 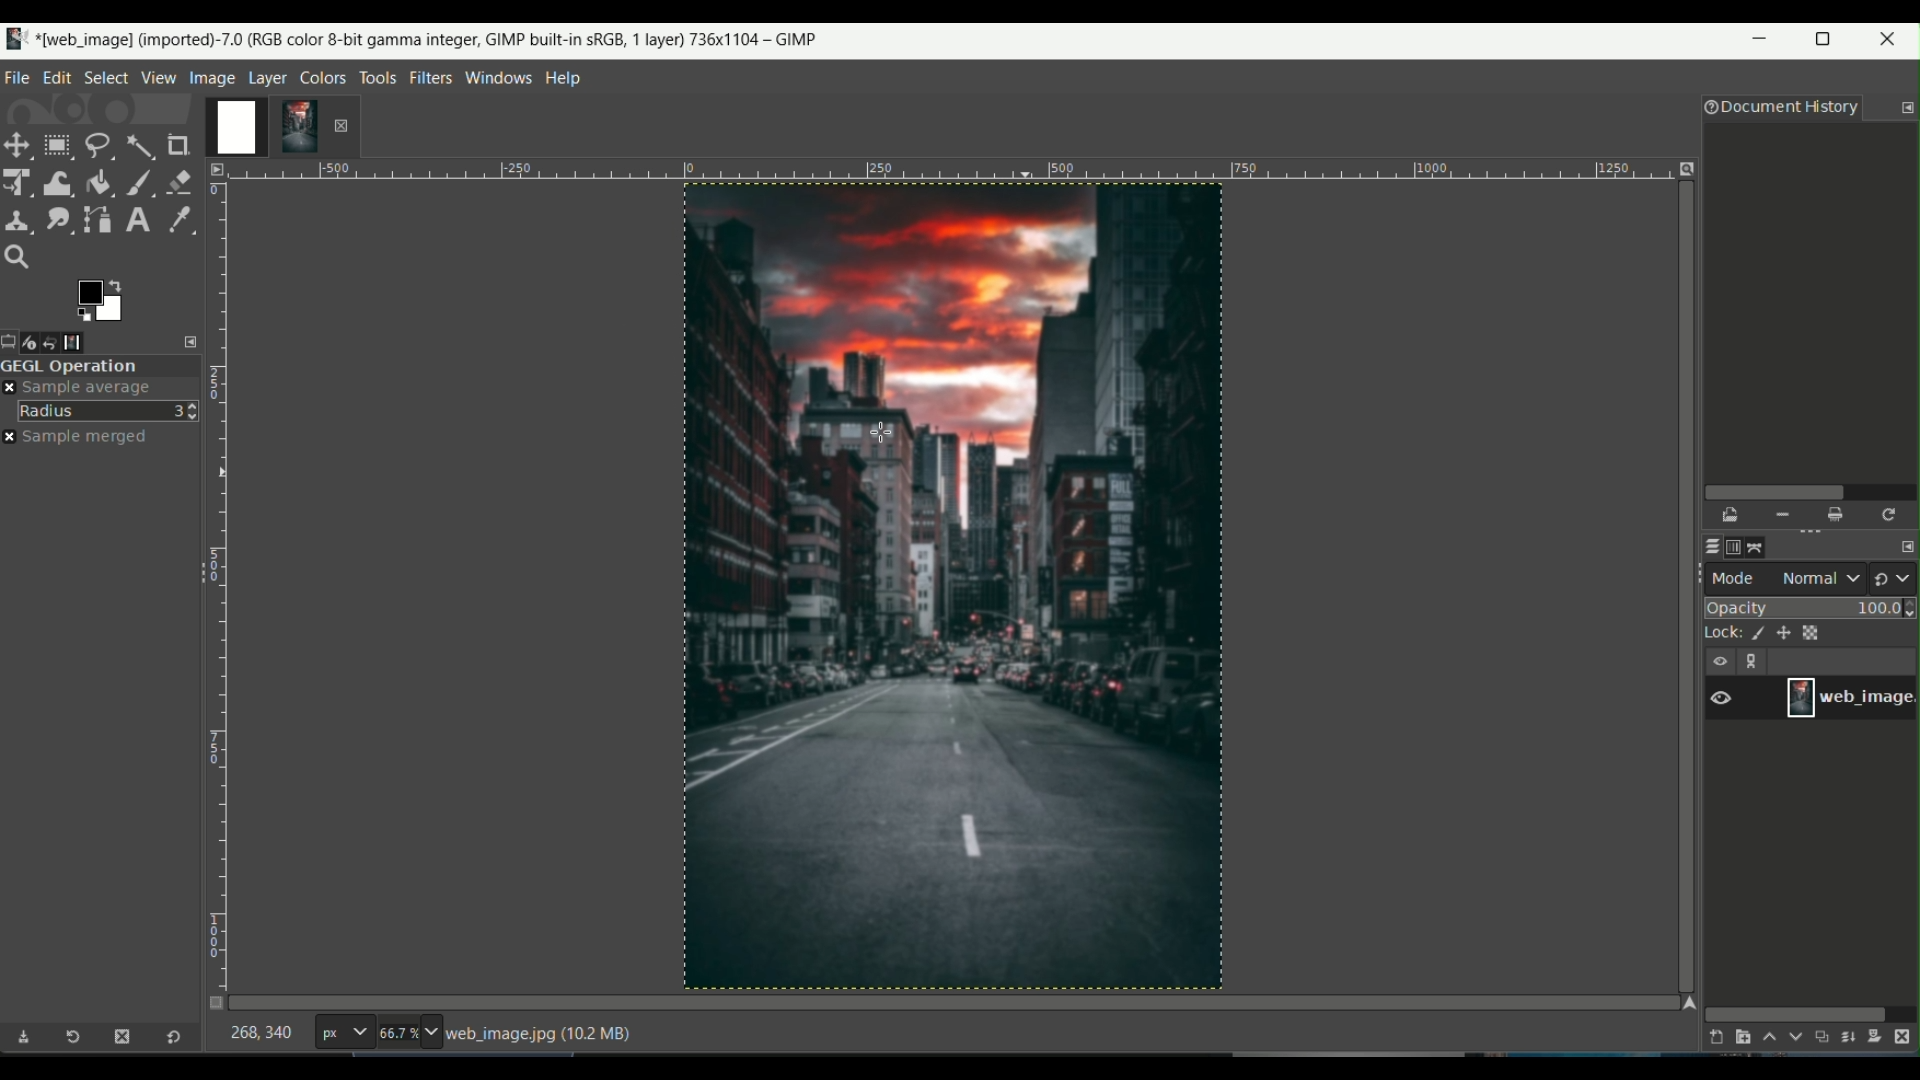 What do you see at coordinates (265, 128) in the screenshot?
I see `imported image` at bounding box center [265, 128].